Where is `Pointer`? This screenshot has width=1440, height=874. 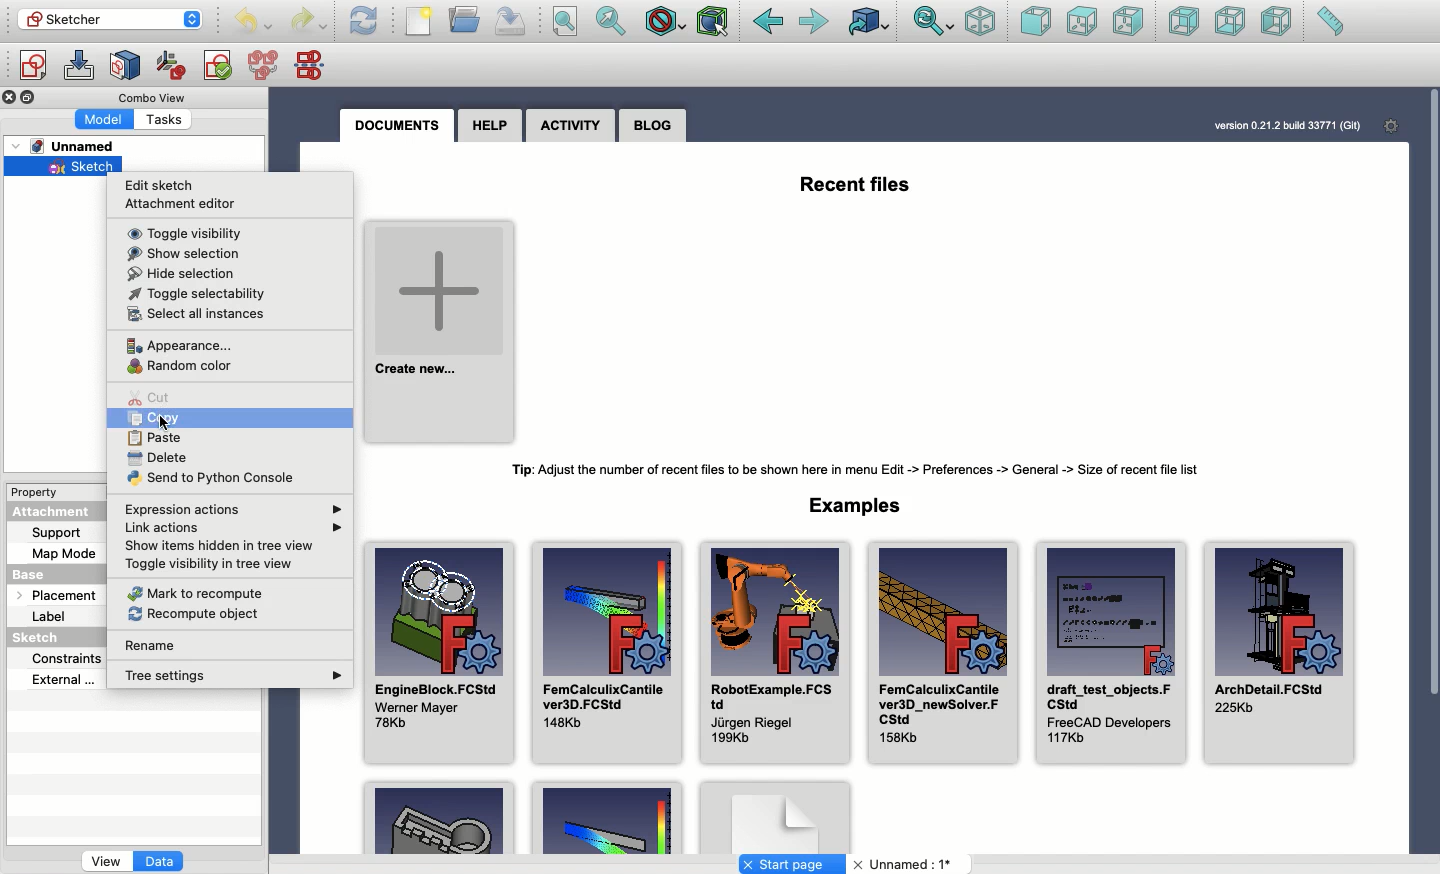 Pointer is located at coordinates (168, 422).